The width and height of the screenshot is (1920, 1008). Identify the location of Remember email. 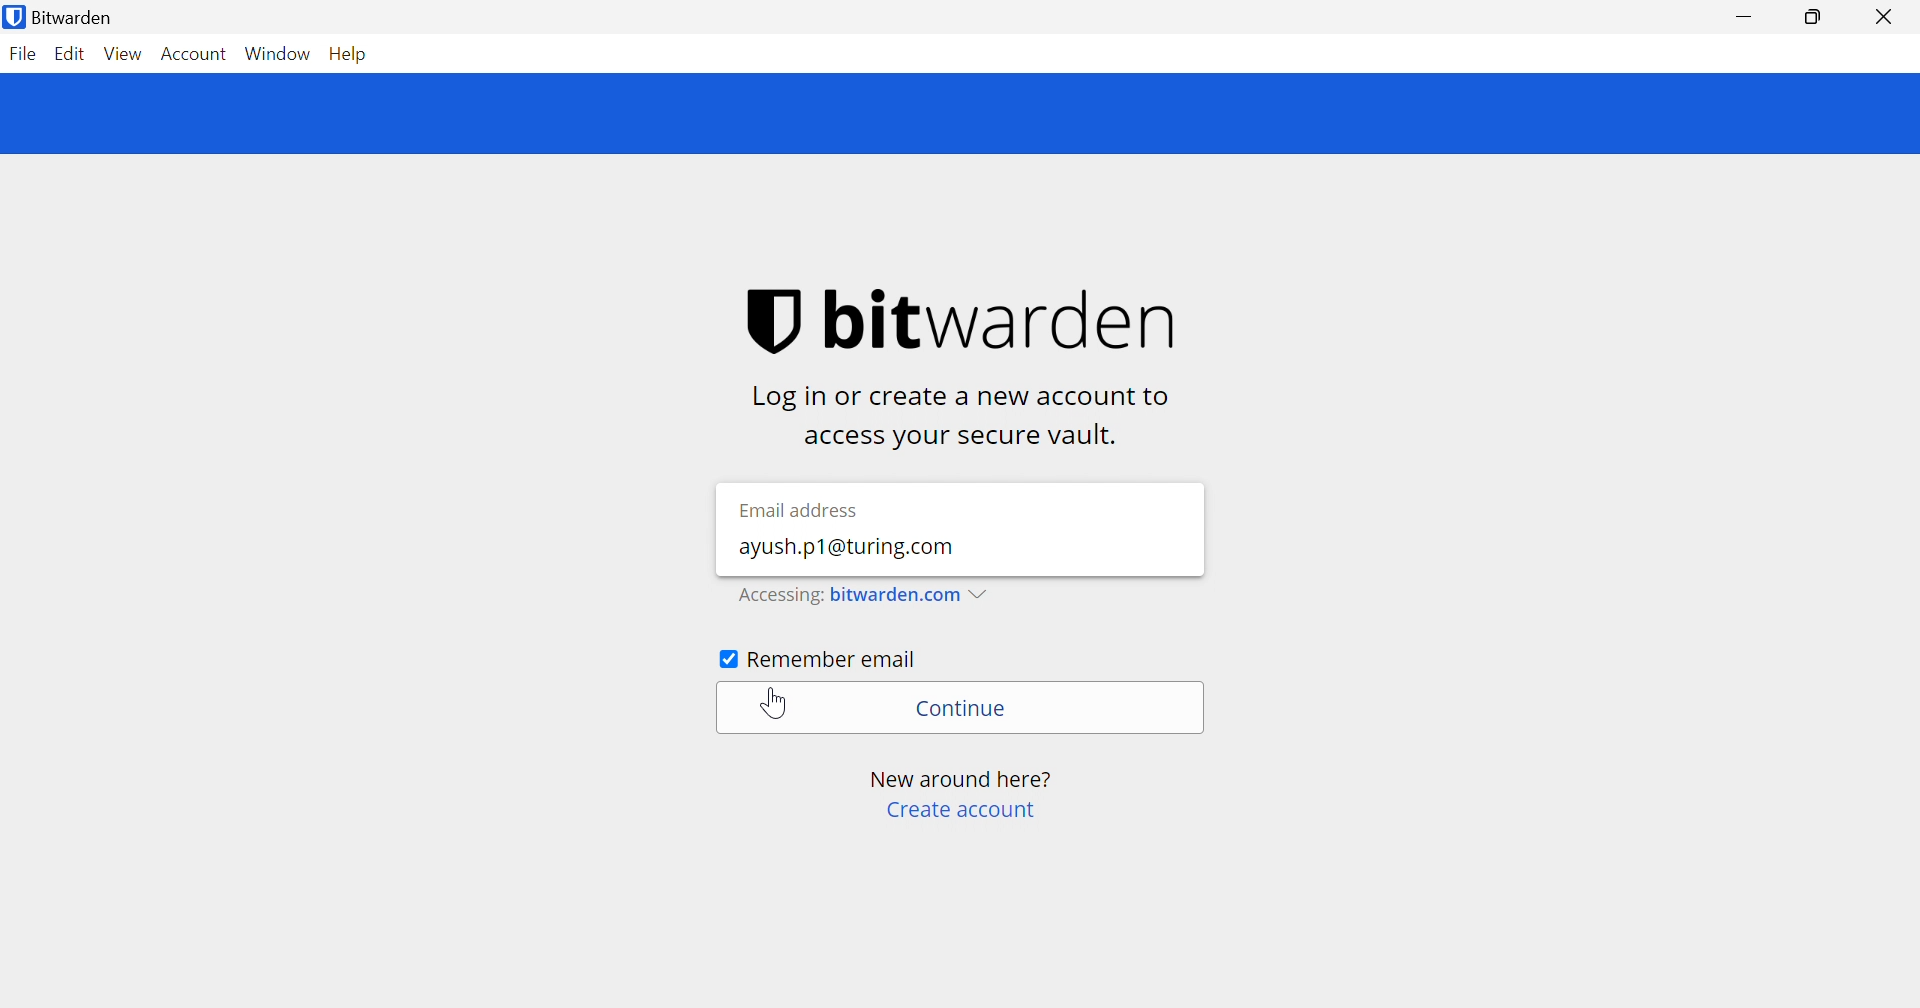
(833, 659).